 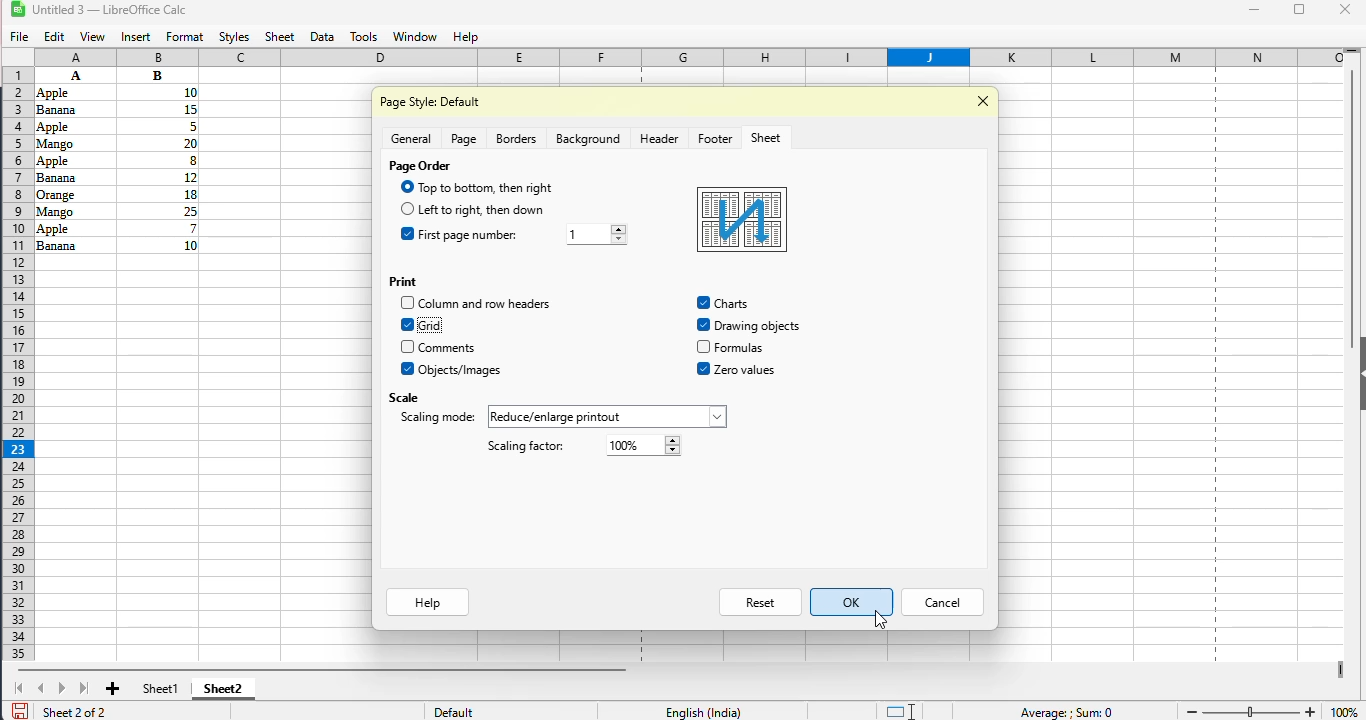 What do you see at coordinates (1251, 710) in the screenshot?
I see `change zoom level` at bounding box center [1251, 710].